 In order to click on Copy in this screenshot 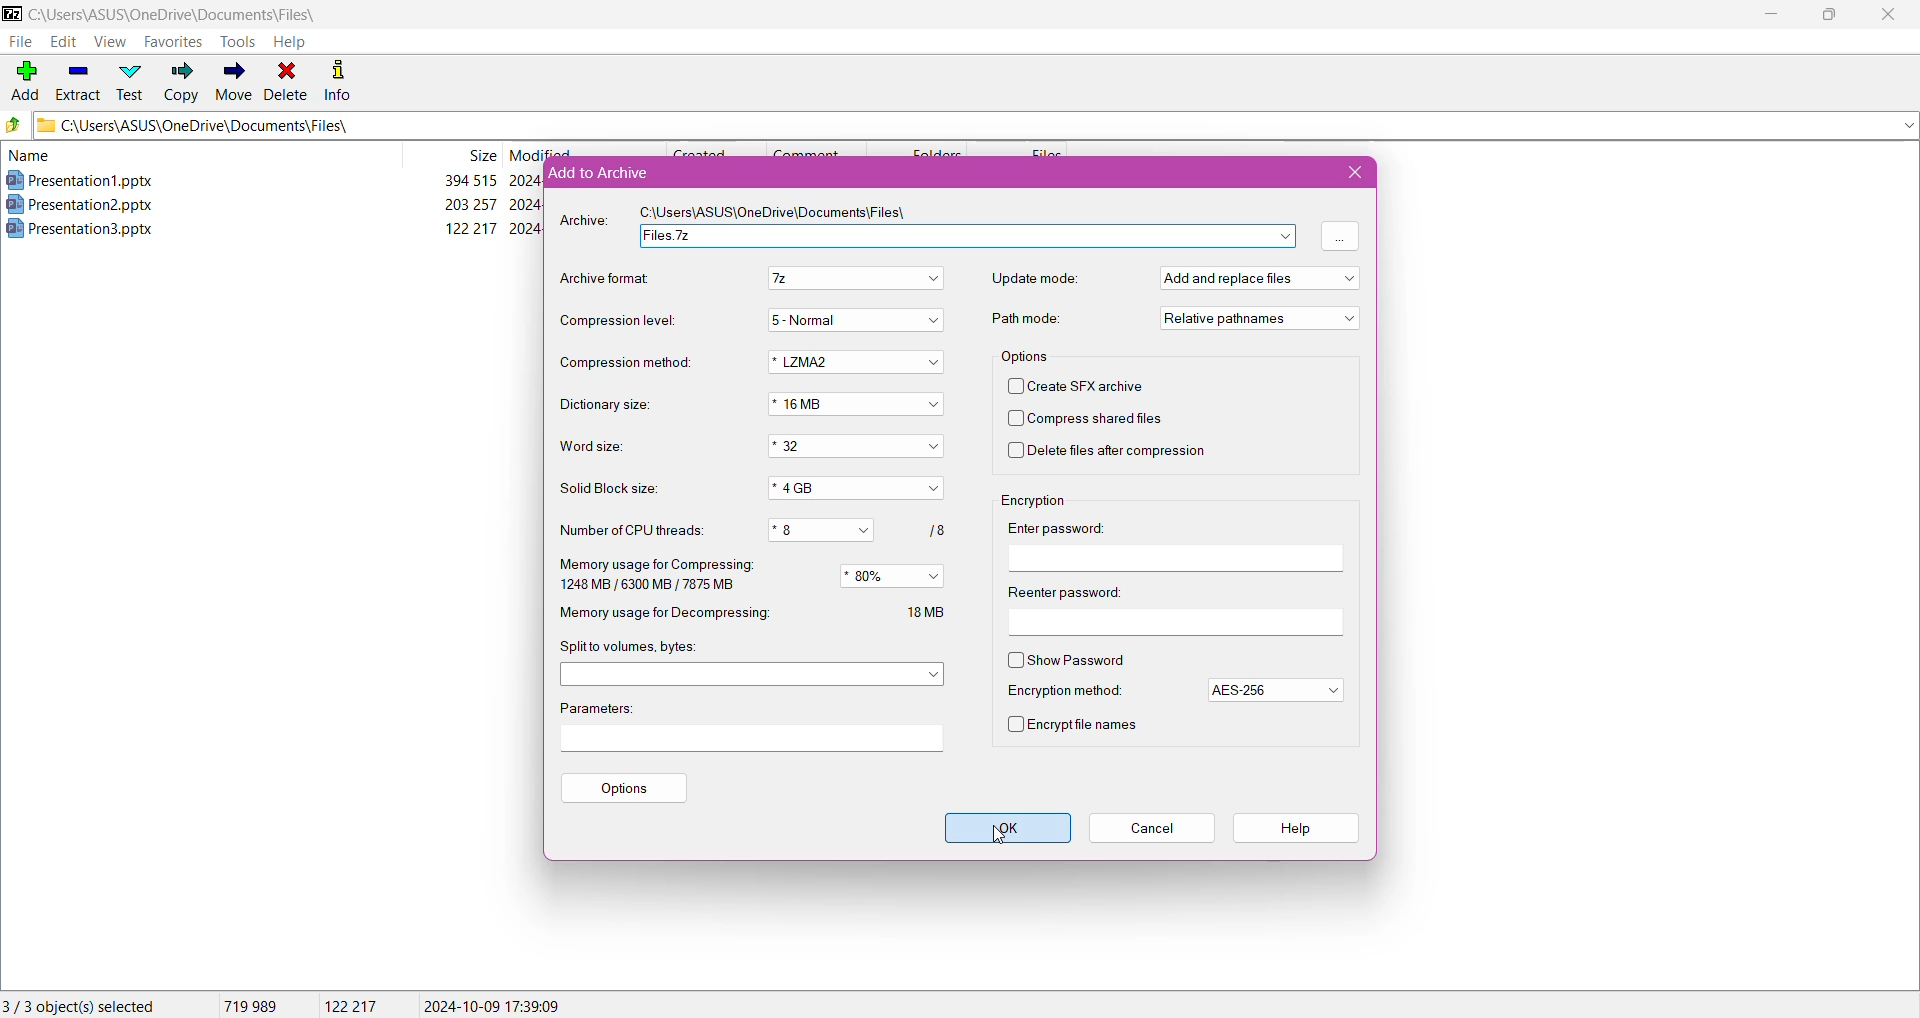, I will do `click(181, 84)`.